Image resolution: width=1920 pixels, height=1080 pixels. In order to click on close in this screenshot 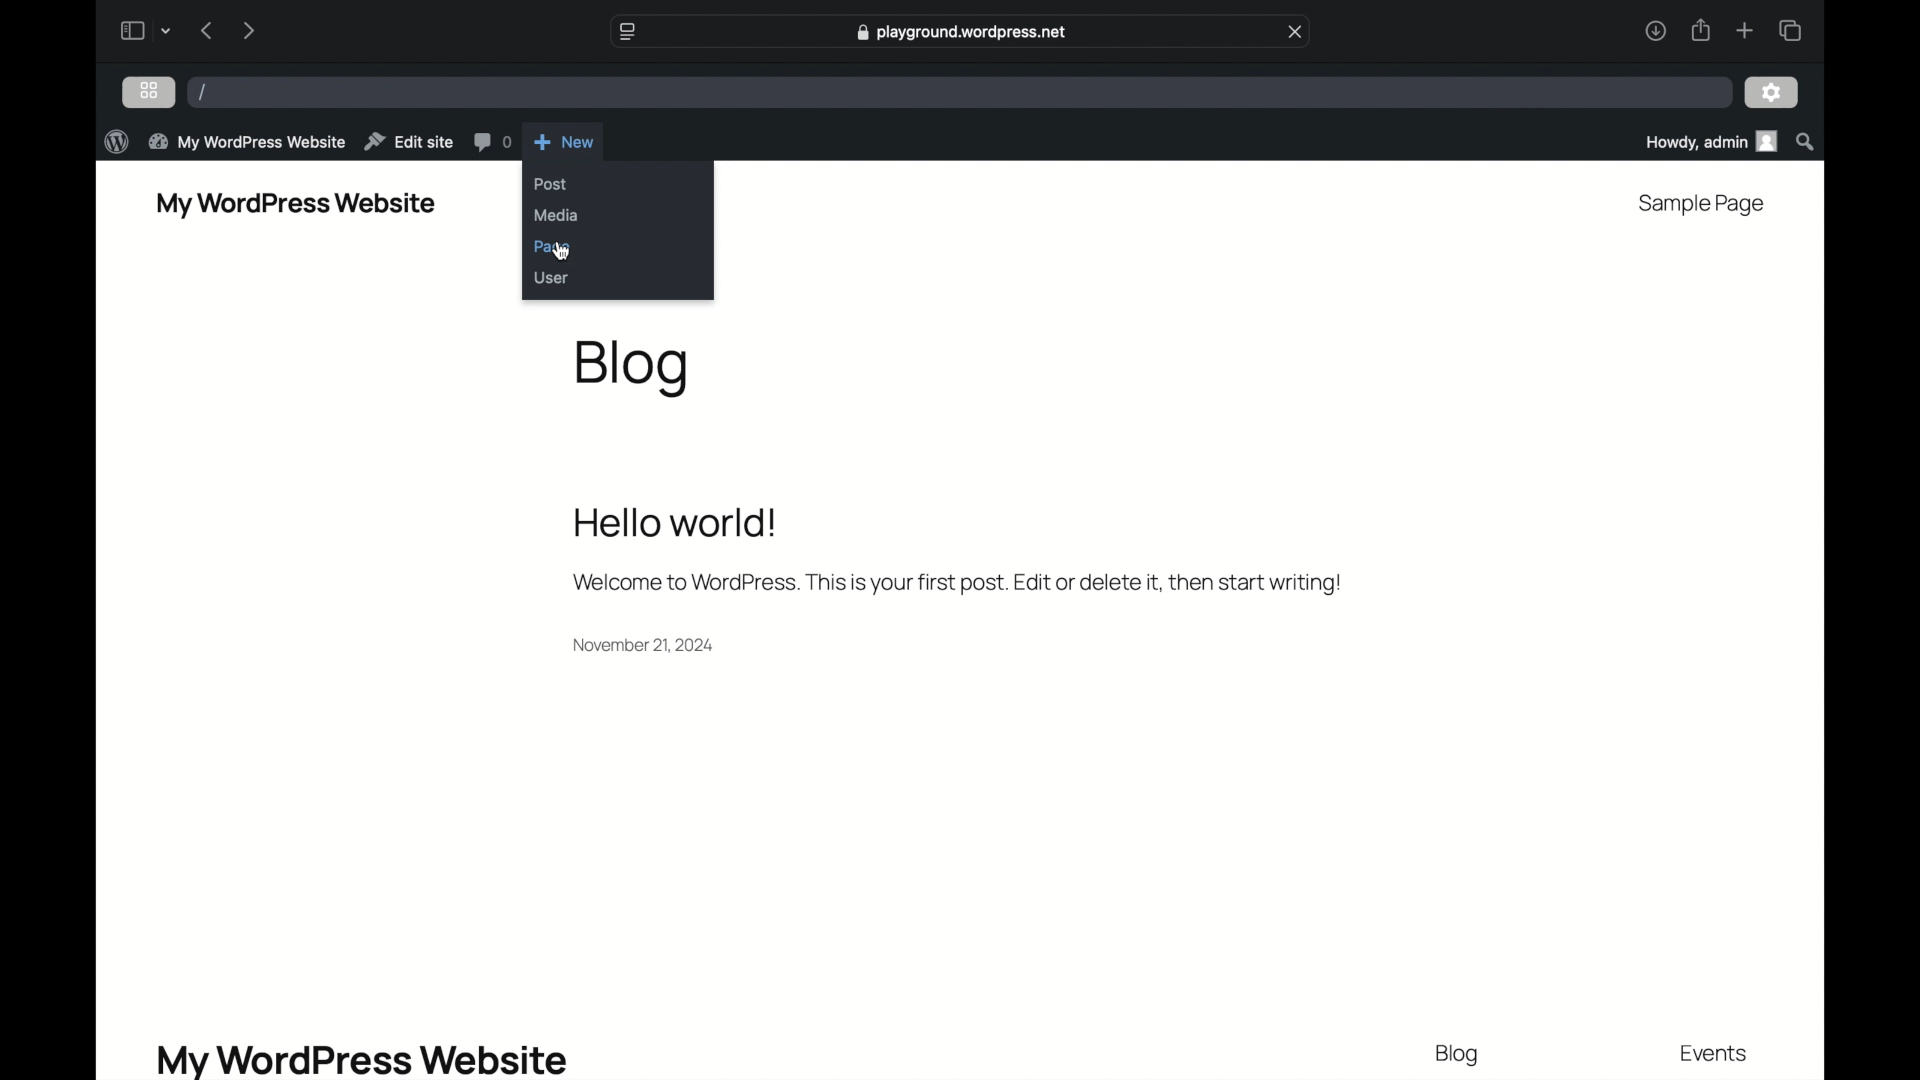, I will do `click(1296, 32)`.